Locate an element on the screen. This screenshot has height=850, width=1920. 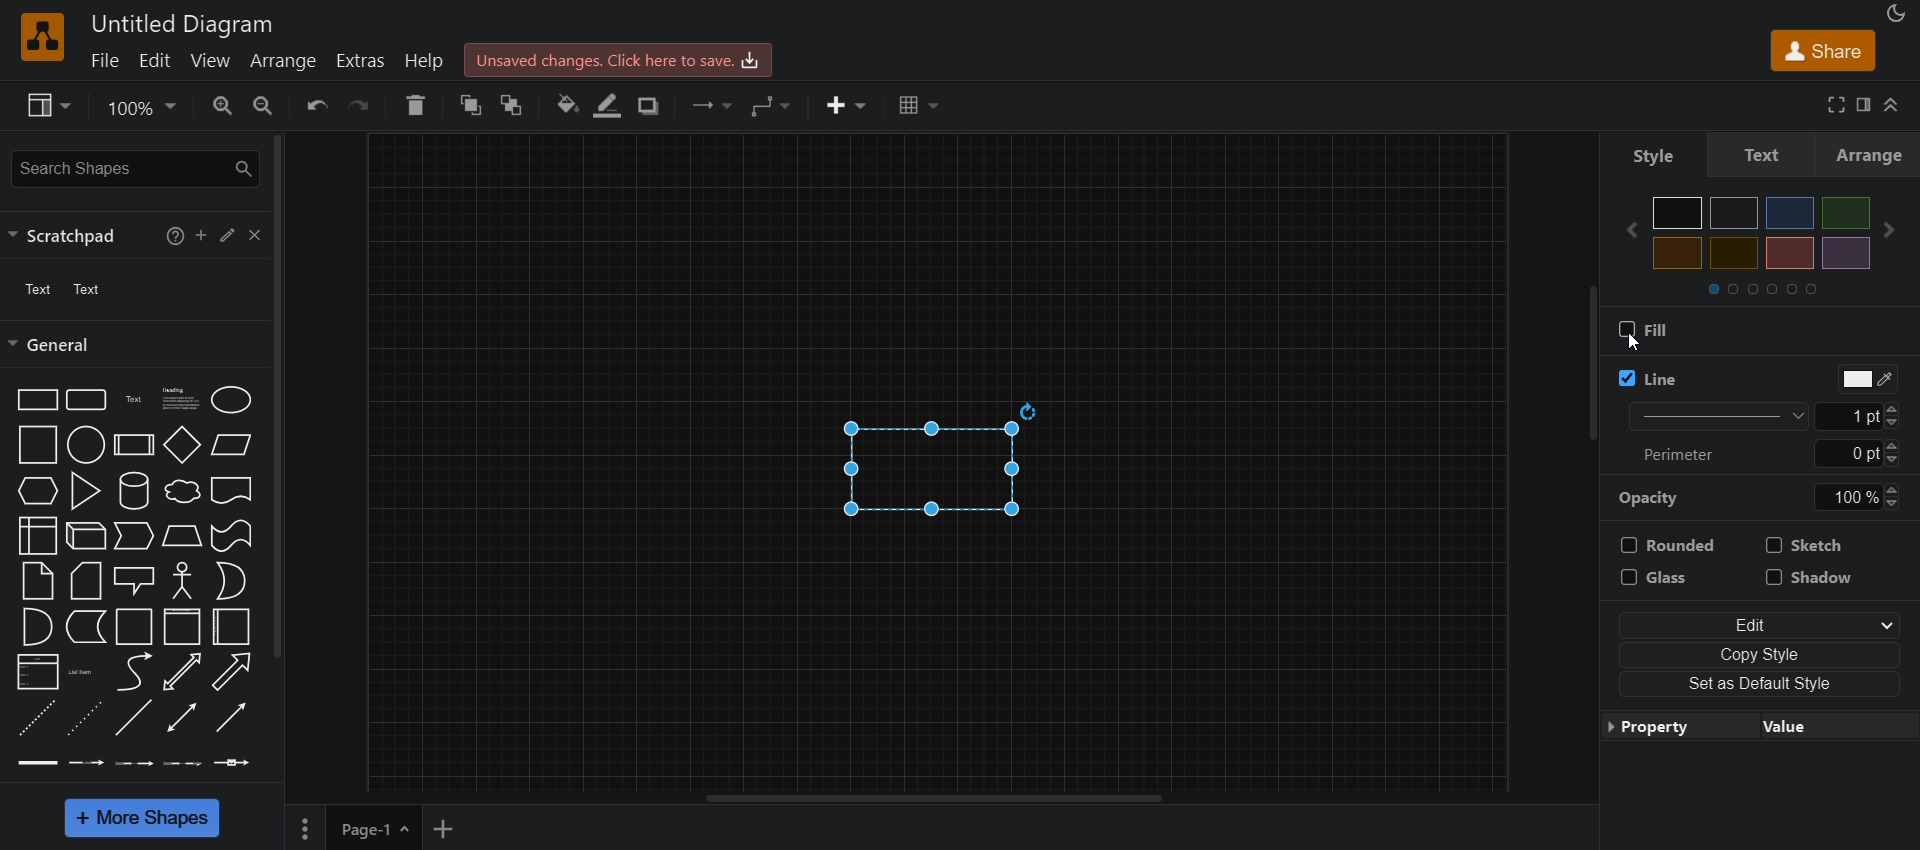
arrange is located at coordinates (283, 62).